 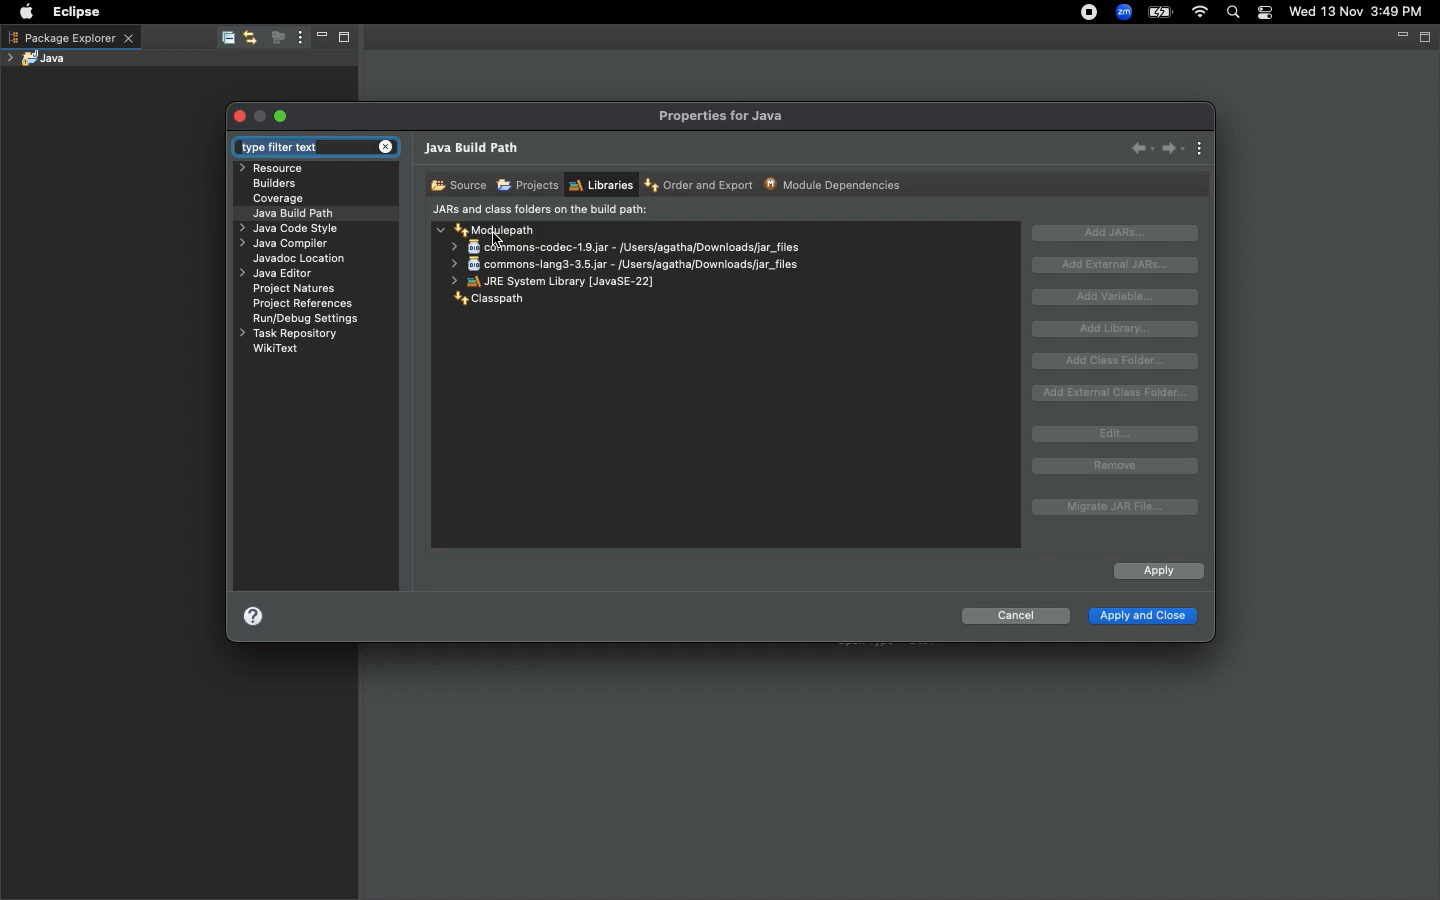 What do you see at coordinates (1115, 466) in the screenshot?
I see `Remove` at bounding box center [1115, 466].